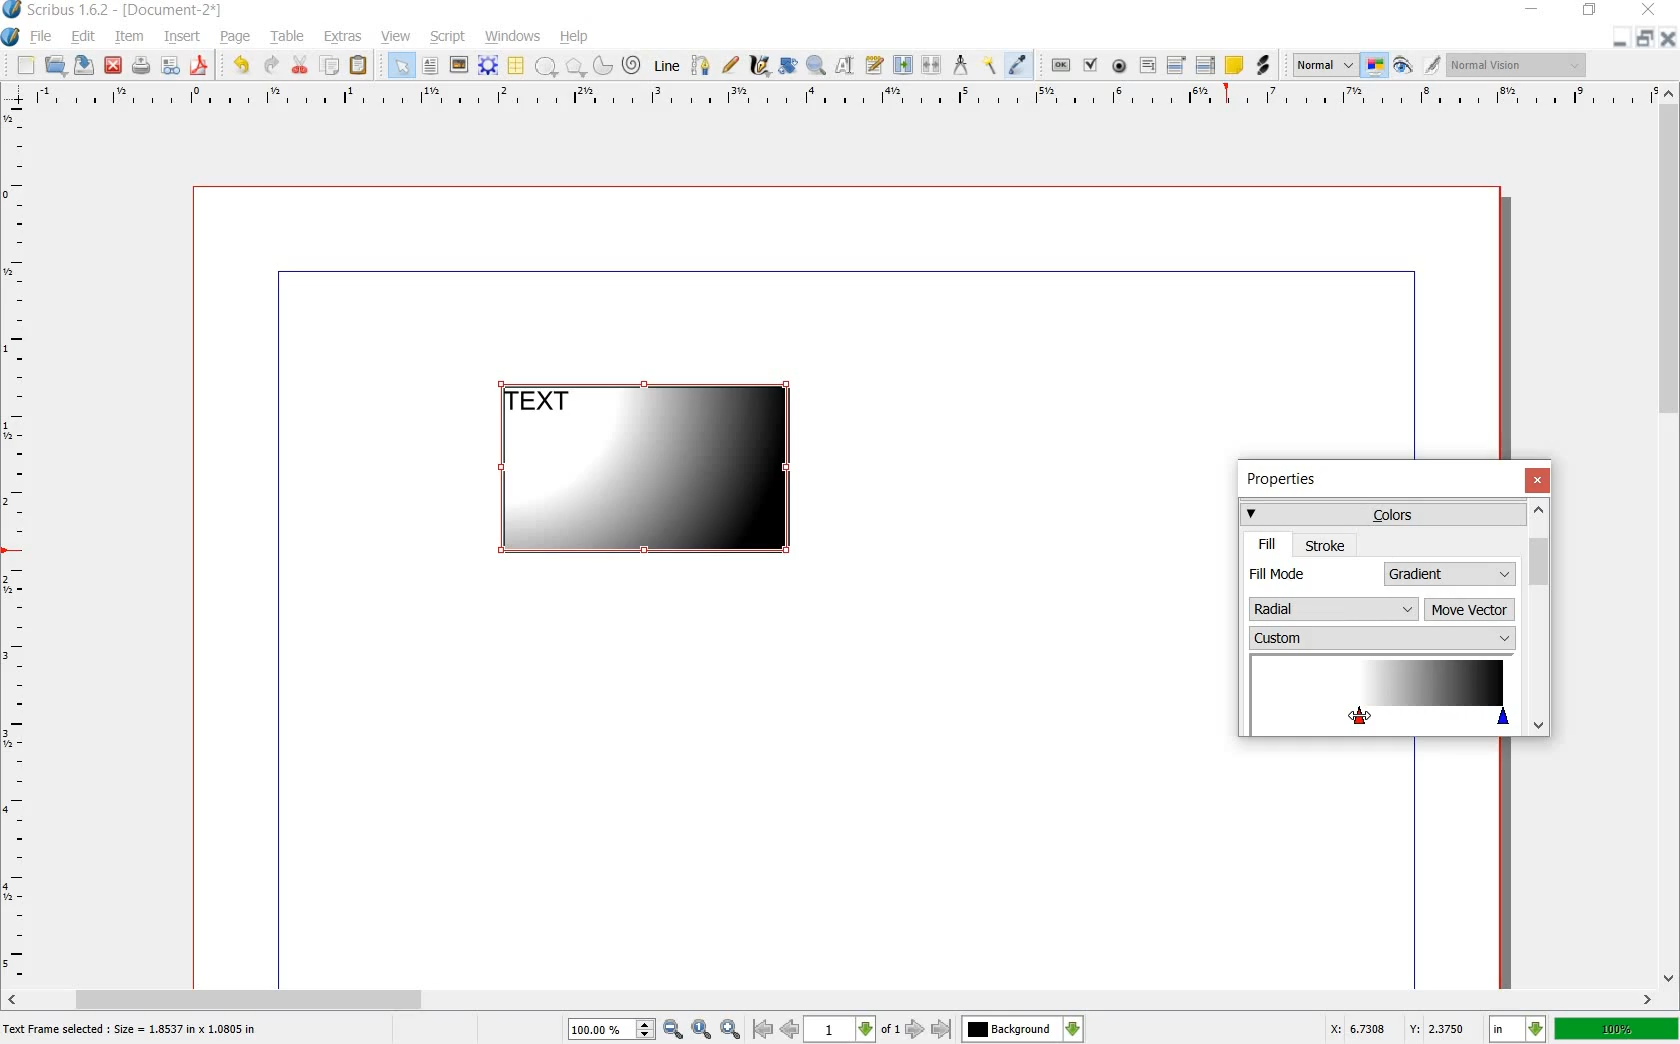 Image resolution: width=1680 pixels, height=1044 pixels. I want to click on system logo, so click(10, 37).